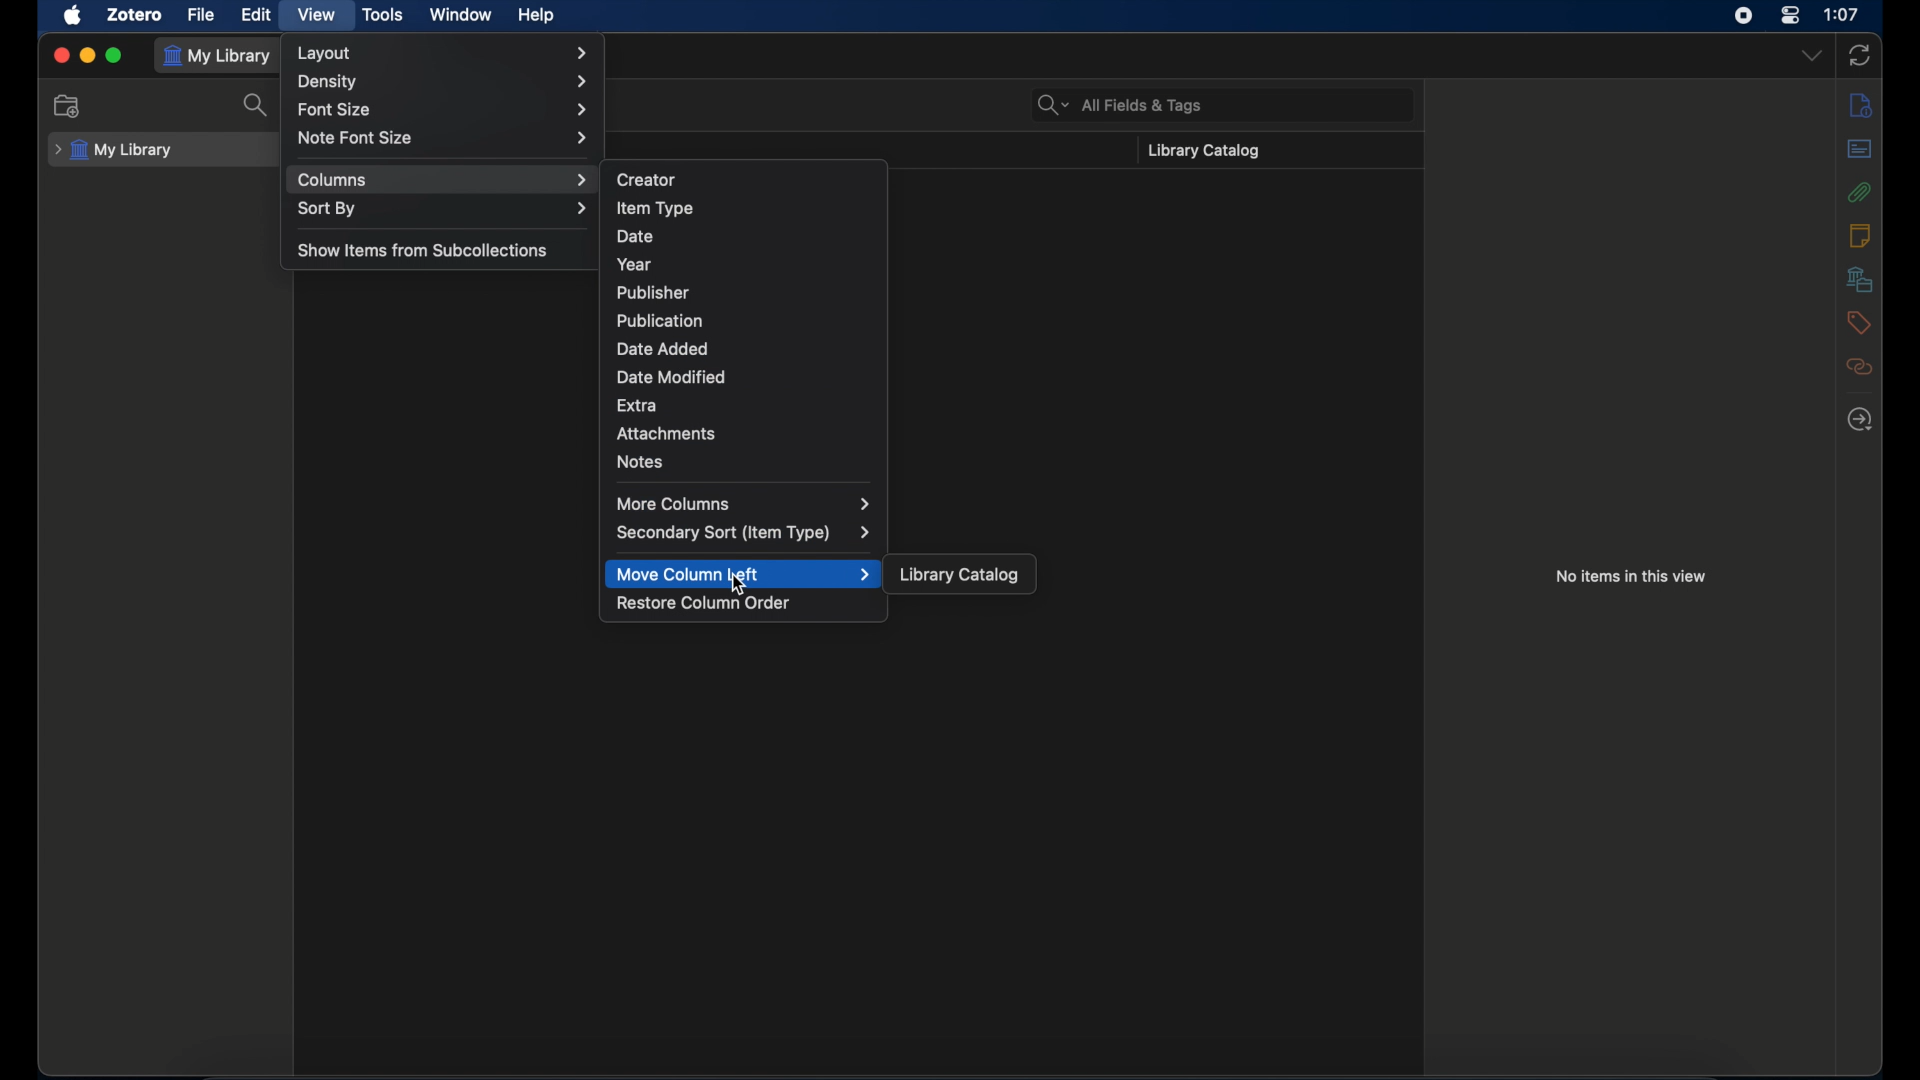 This screenshot has width=1920, height=1080. What do you see at coordinates (637, 405) in the screenshot?
I see `extra` at bounding box center [637, 405].